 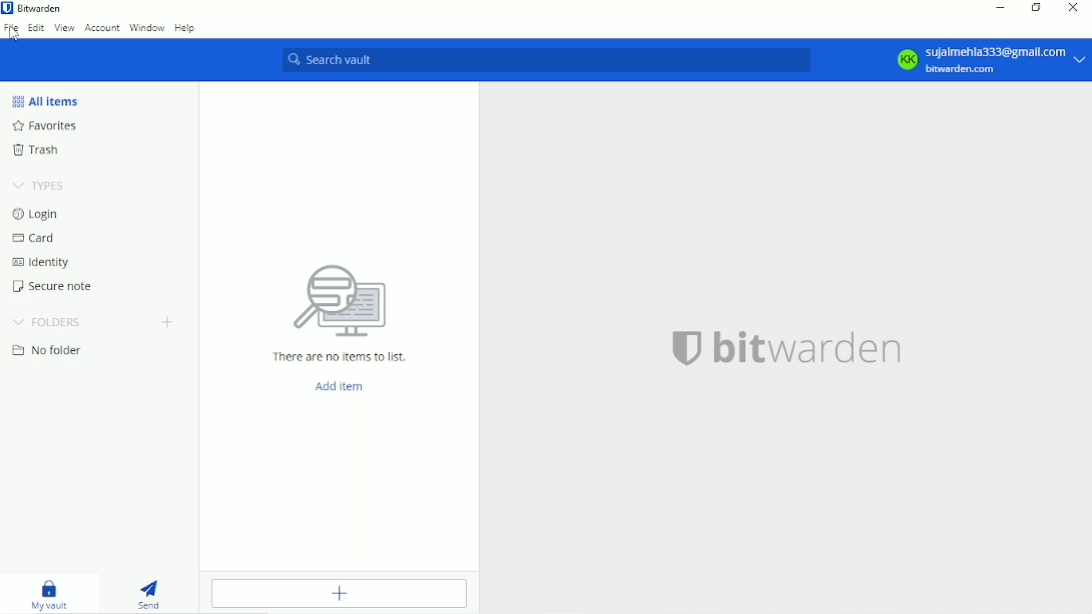 What do you see at coordinates (37, 149) in the screenshot?
I see `Trash` at bounding box center [37, 149].